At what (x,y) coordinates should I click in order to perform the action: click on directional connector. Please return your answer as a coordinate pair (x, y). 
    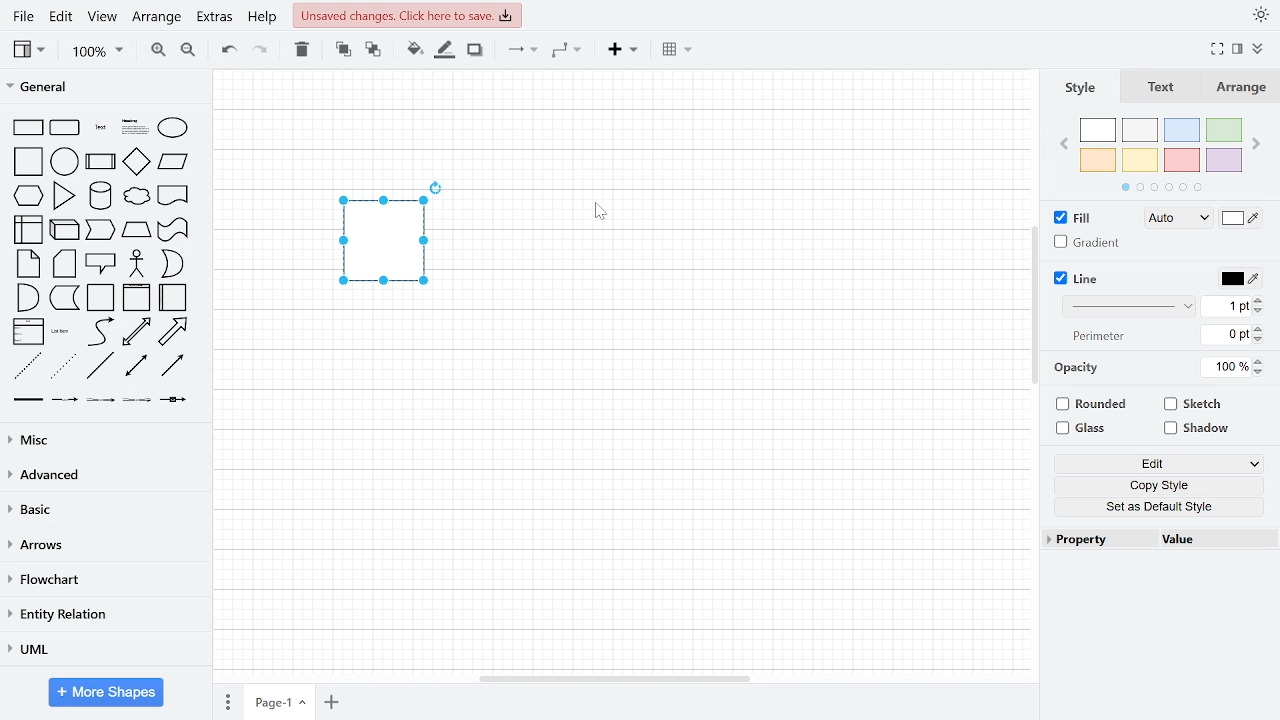
    Looking at the image, I should click on (173, 366).